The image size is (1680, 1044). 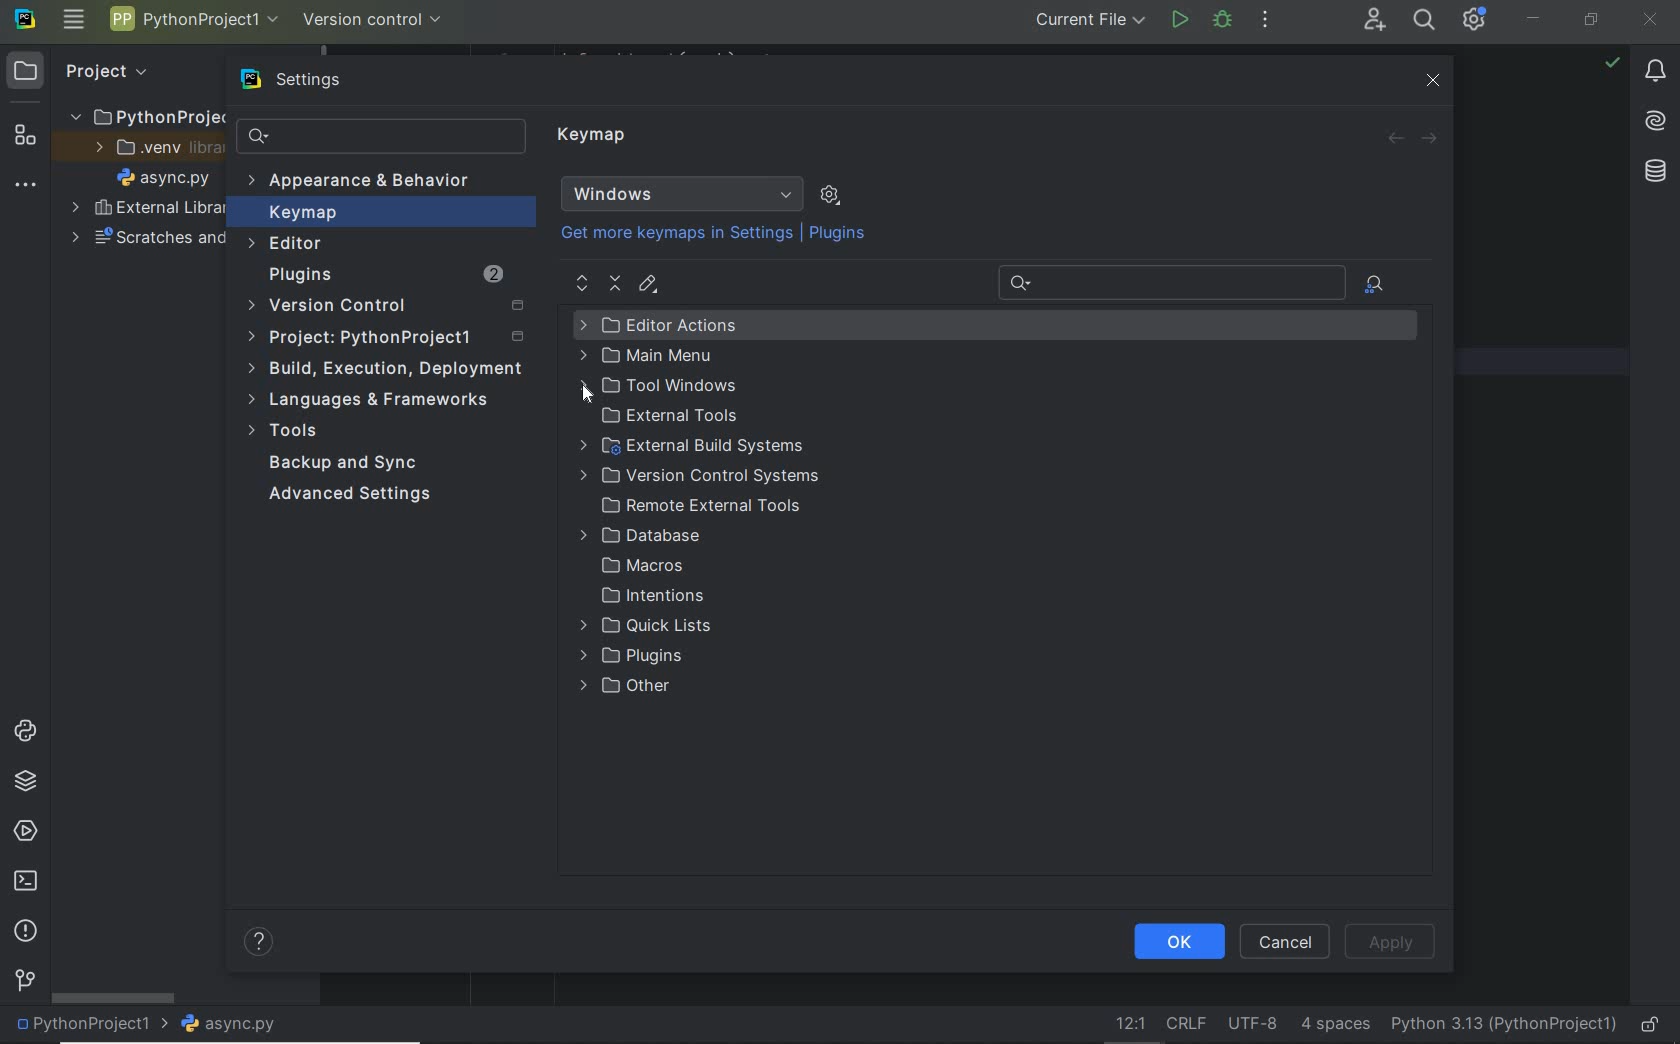 I want to click on Code With Me, so click(x=1374, y=20).